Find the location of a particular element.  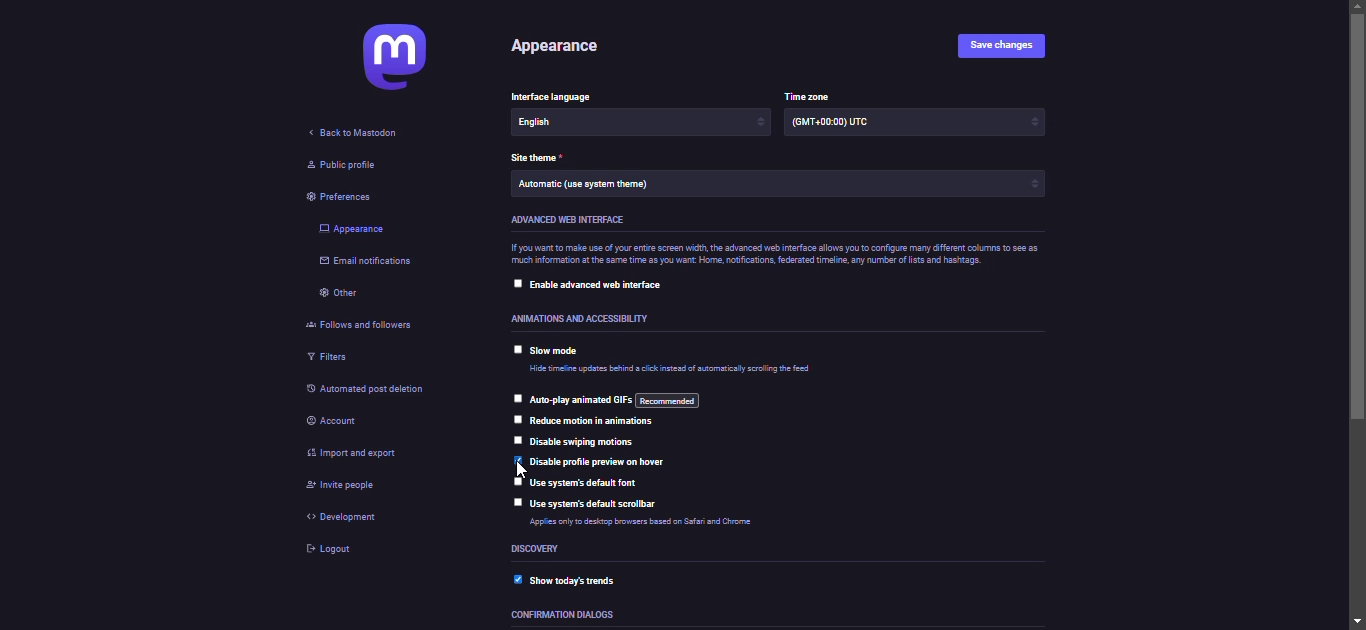

preferences is located at coordinates (345, 195).